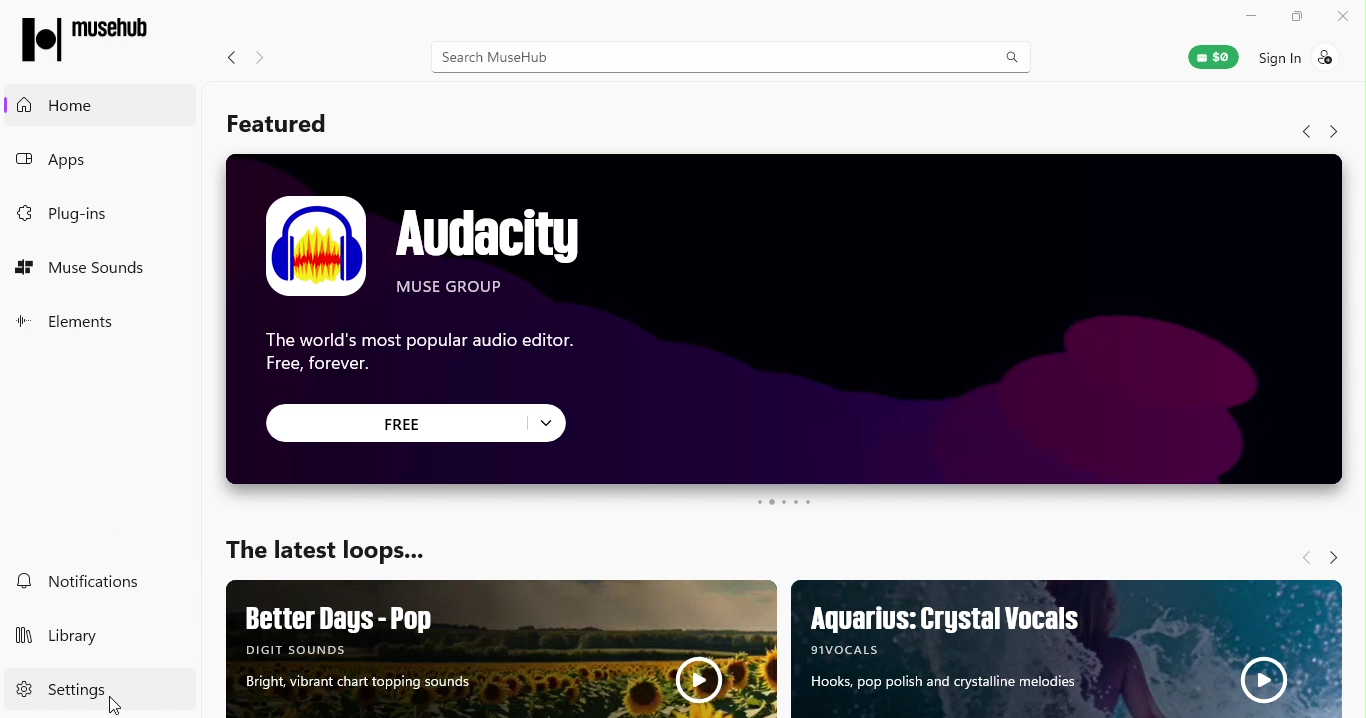 The width and height of the screenshot is (1366, 718). Describe the element at coordinates (1065, 649) in the screenshot. I see `Aquarius crystals Ad ` at that location.